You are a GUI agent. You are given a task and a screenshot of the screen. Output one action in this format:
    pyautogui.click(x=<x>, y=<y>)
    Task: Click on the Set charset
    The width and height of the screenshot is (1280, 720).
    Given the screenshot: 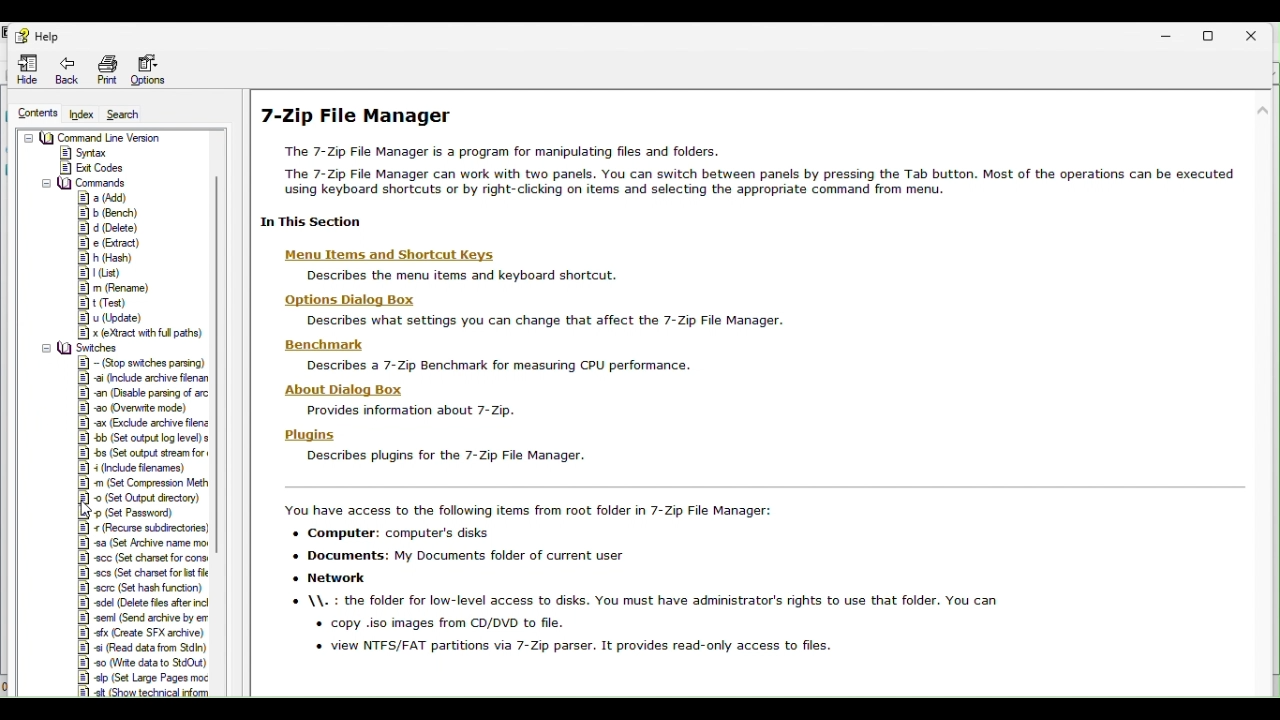 What is the action you would take?
    pyautogui.click(x=142, y=574)
    